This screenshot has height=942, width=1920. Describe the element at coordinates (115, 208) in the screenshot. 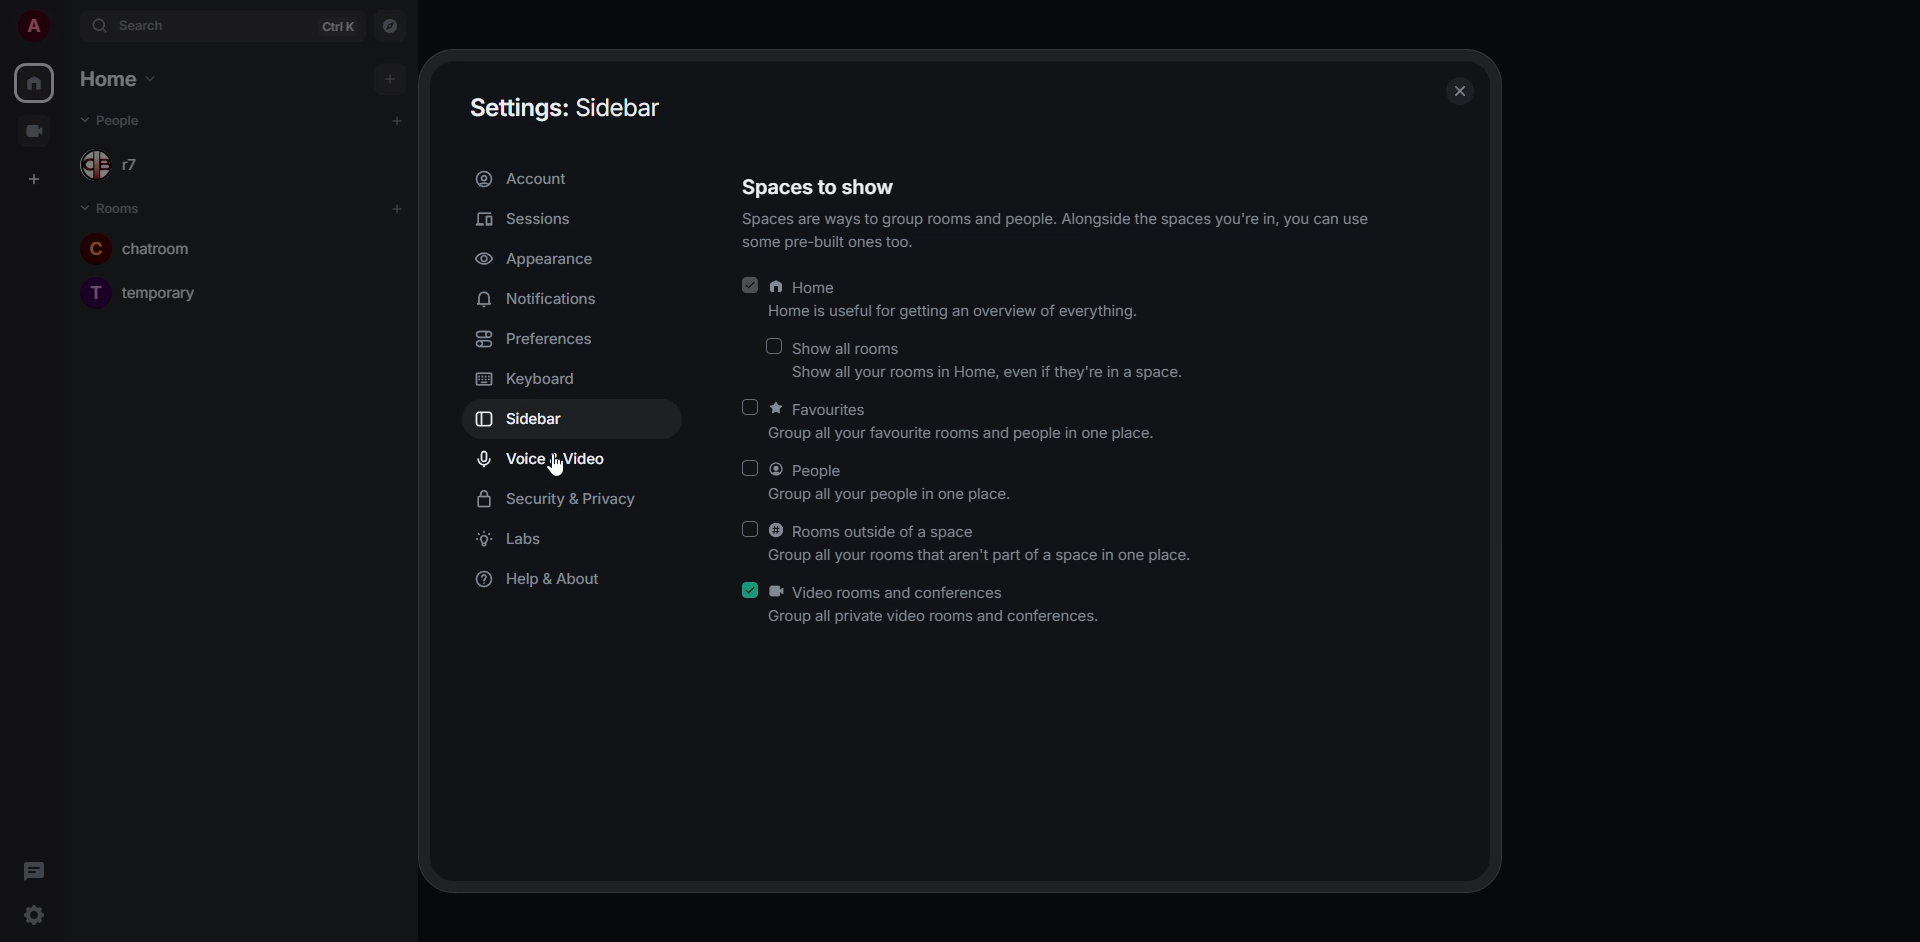

I see `rooms` at that location.